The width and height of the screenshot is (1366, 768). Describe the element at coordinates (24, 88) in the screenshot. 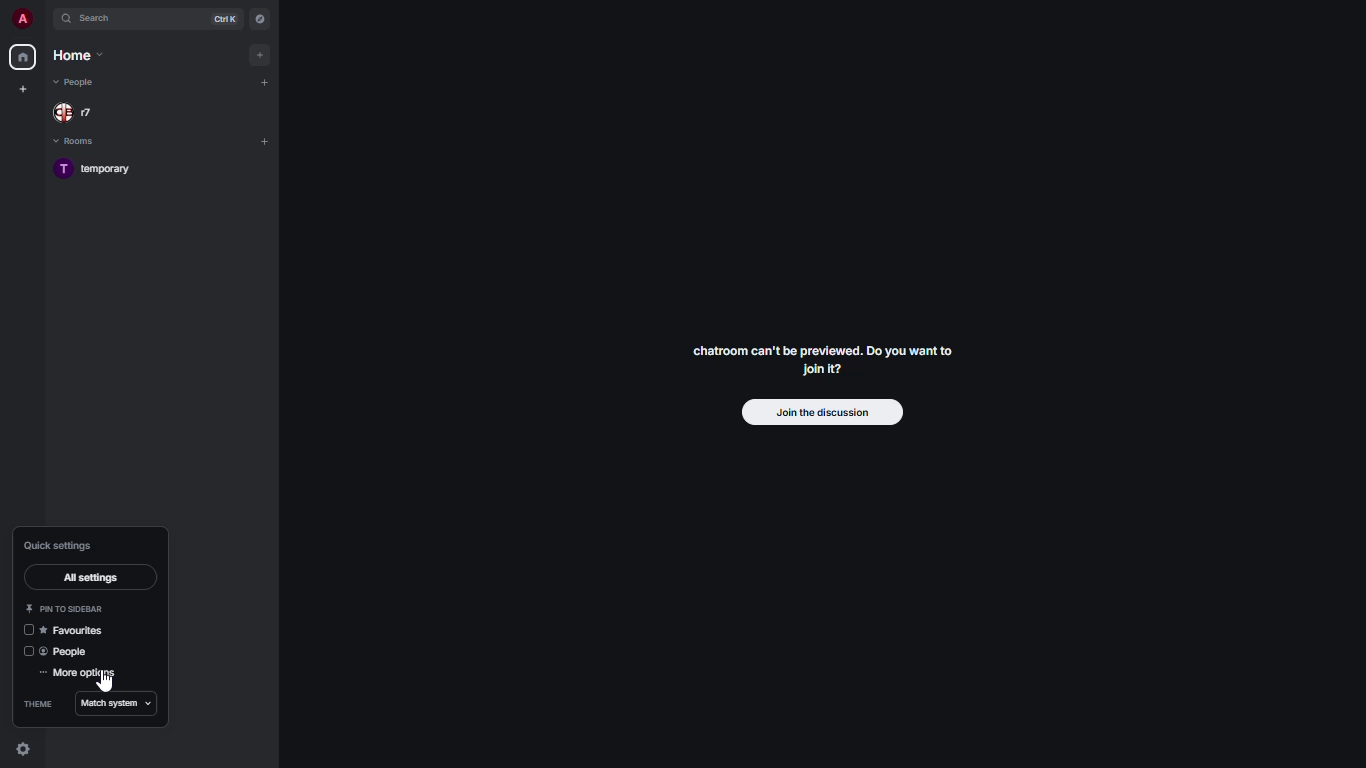

I see `create new space` at that location.